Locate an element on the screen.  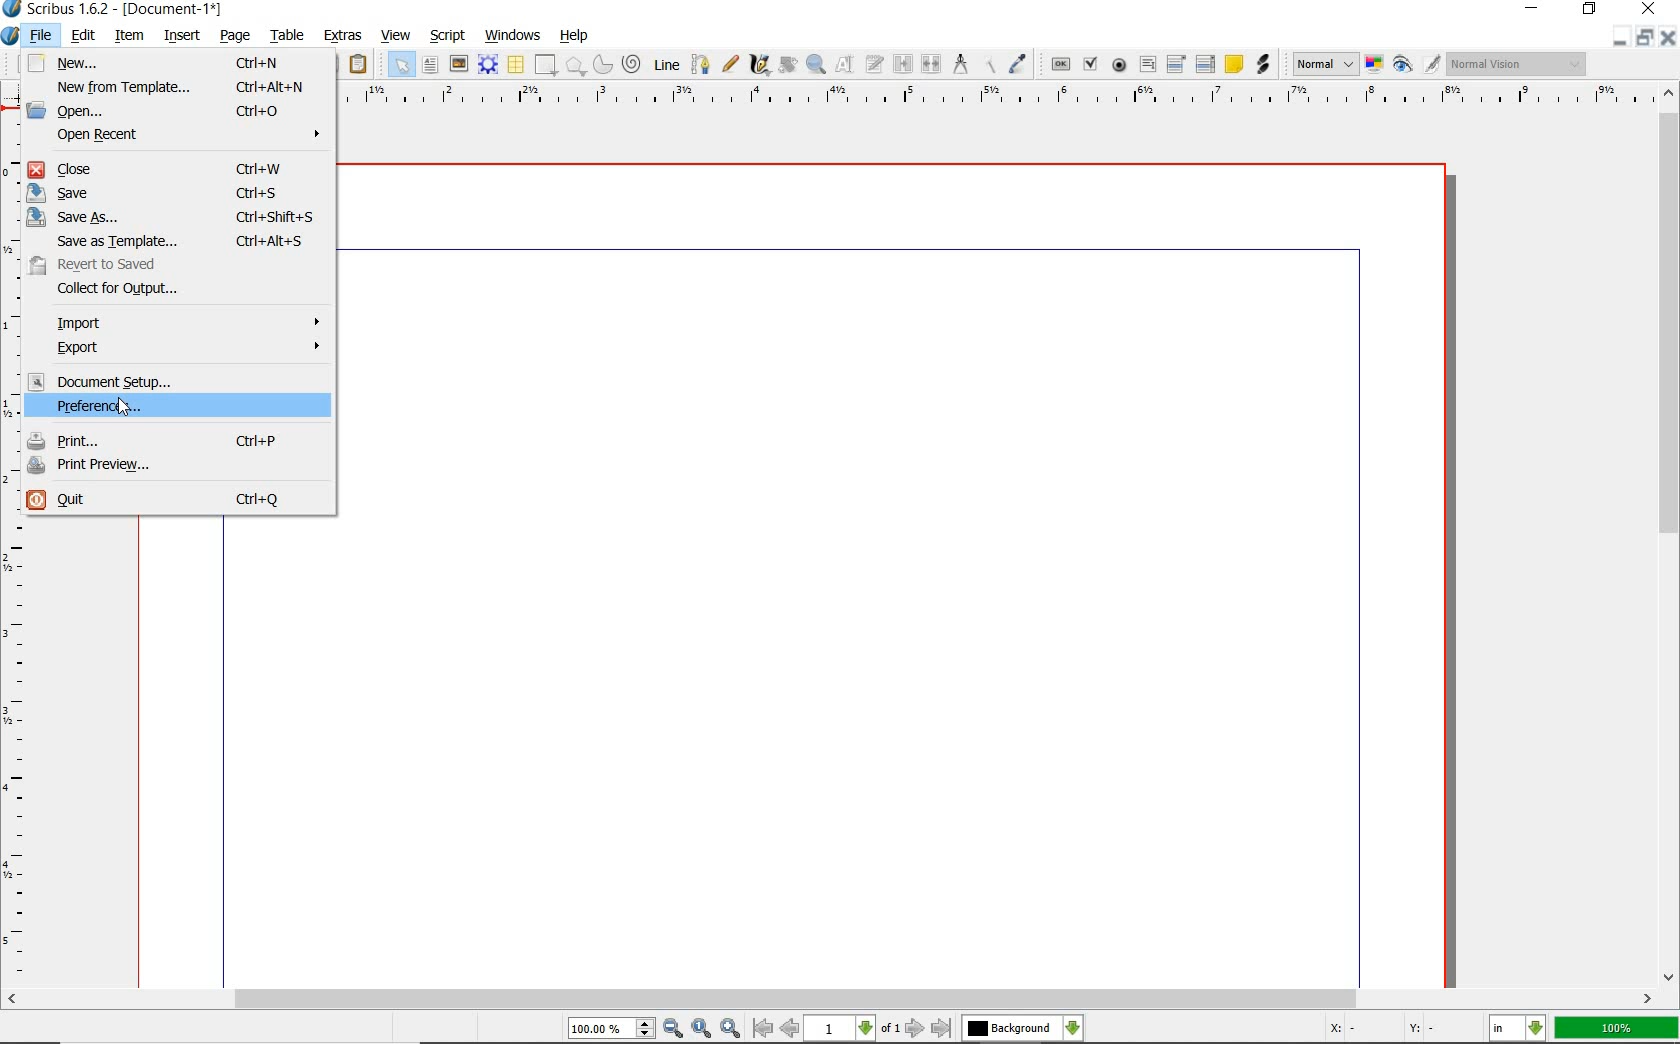
script is located at coordinates (449, 36).